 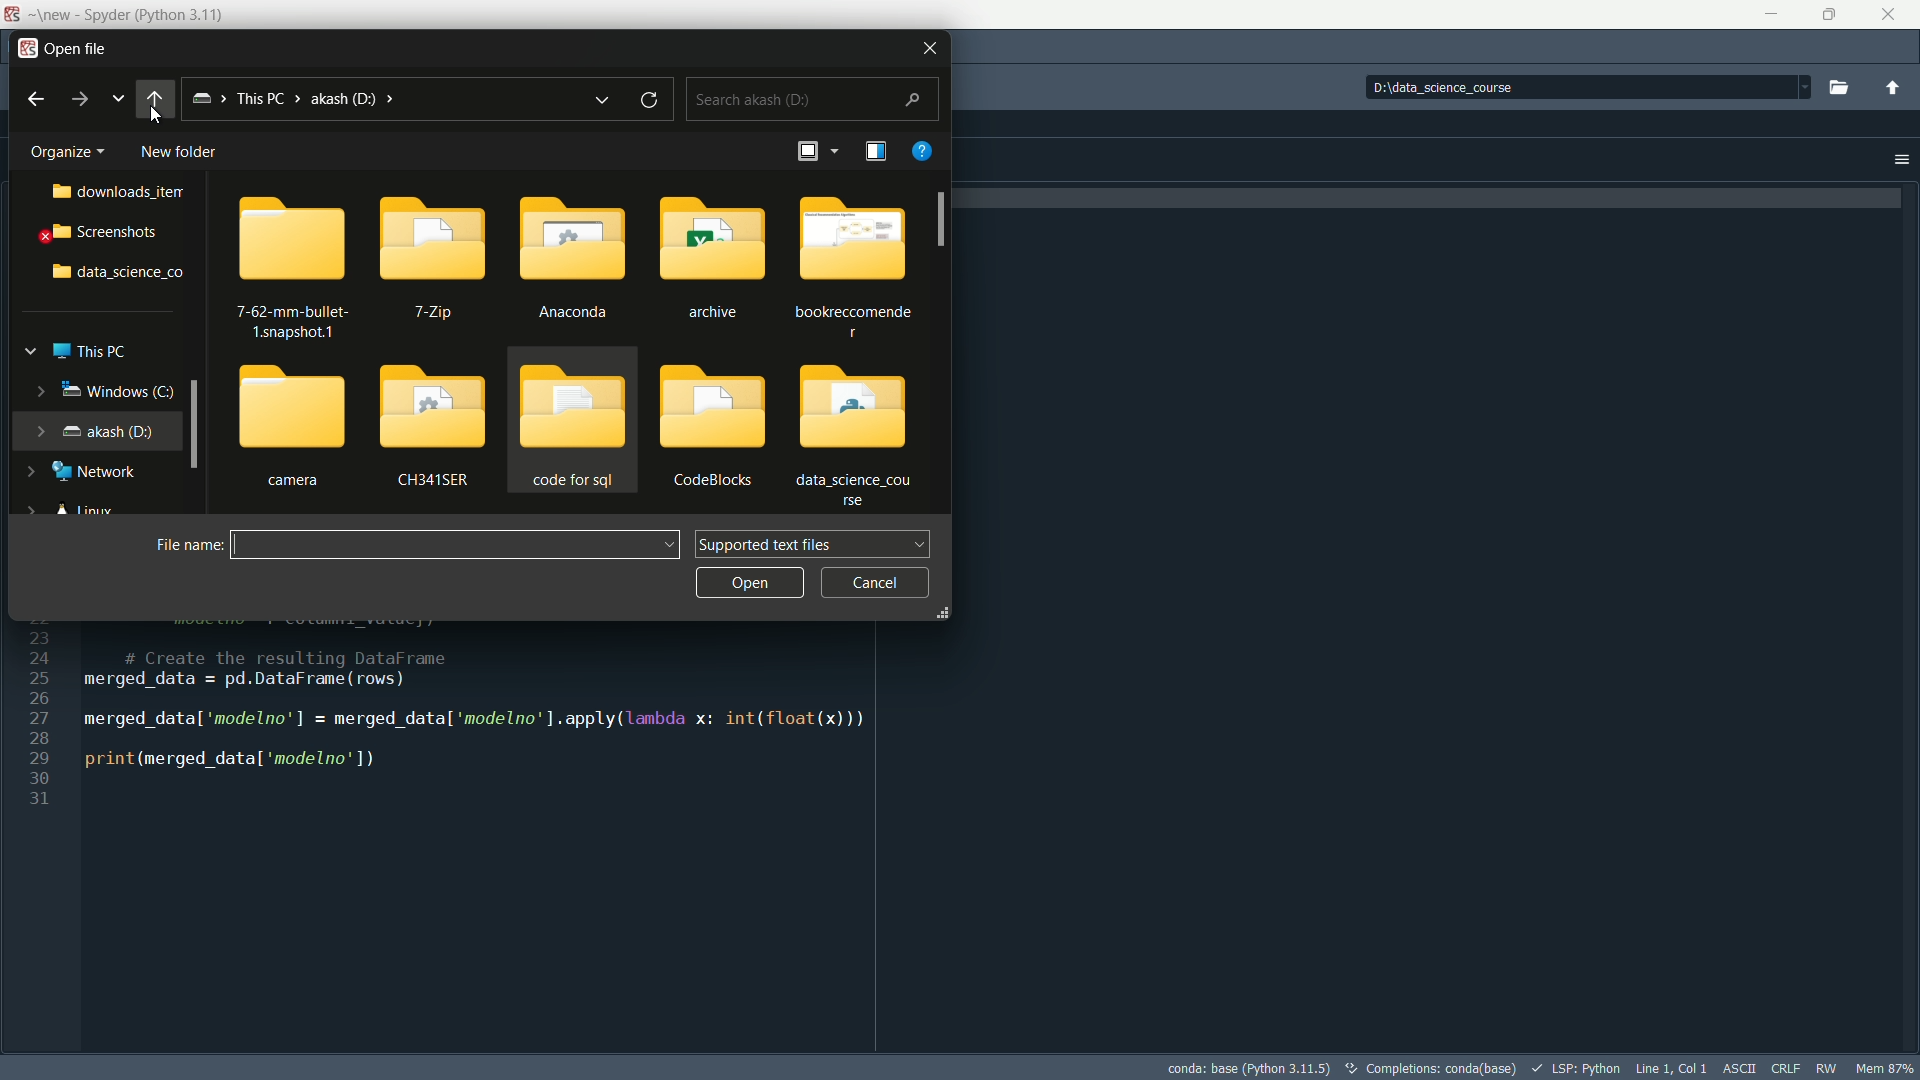 What do you see at coordinates (439, 728) in the screenshot?
I see `24 # Create the resulting DataFrame

25 merged data = pd.DataFrame (rows)

Z merged_data[ 'modelno'] = merged_data['modelno’].apply (lambda x: int(float(x)))
Z print (merged_data['modelno'])

3` at bounding box center [439, 728].